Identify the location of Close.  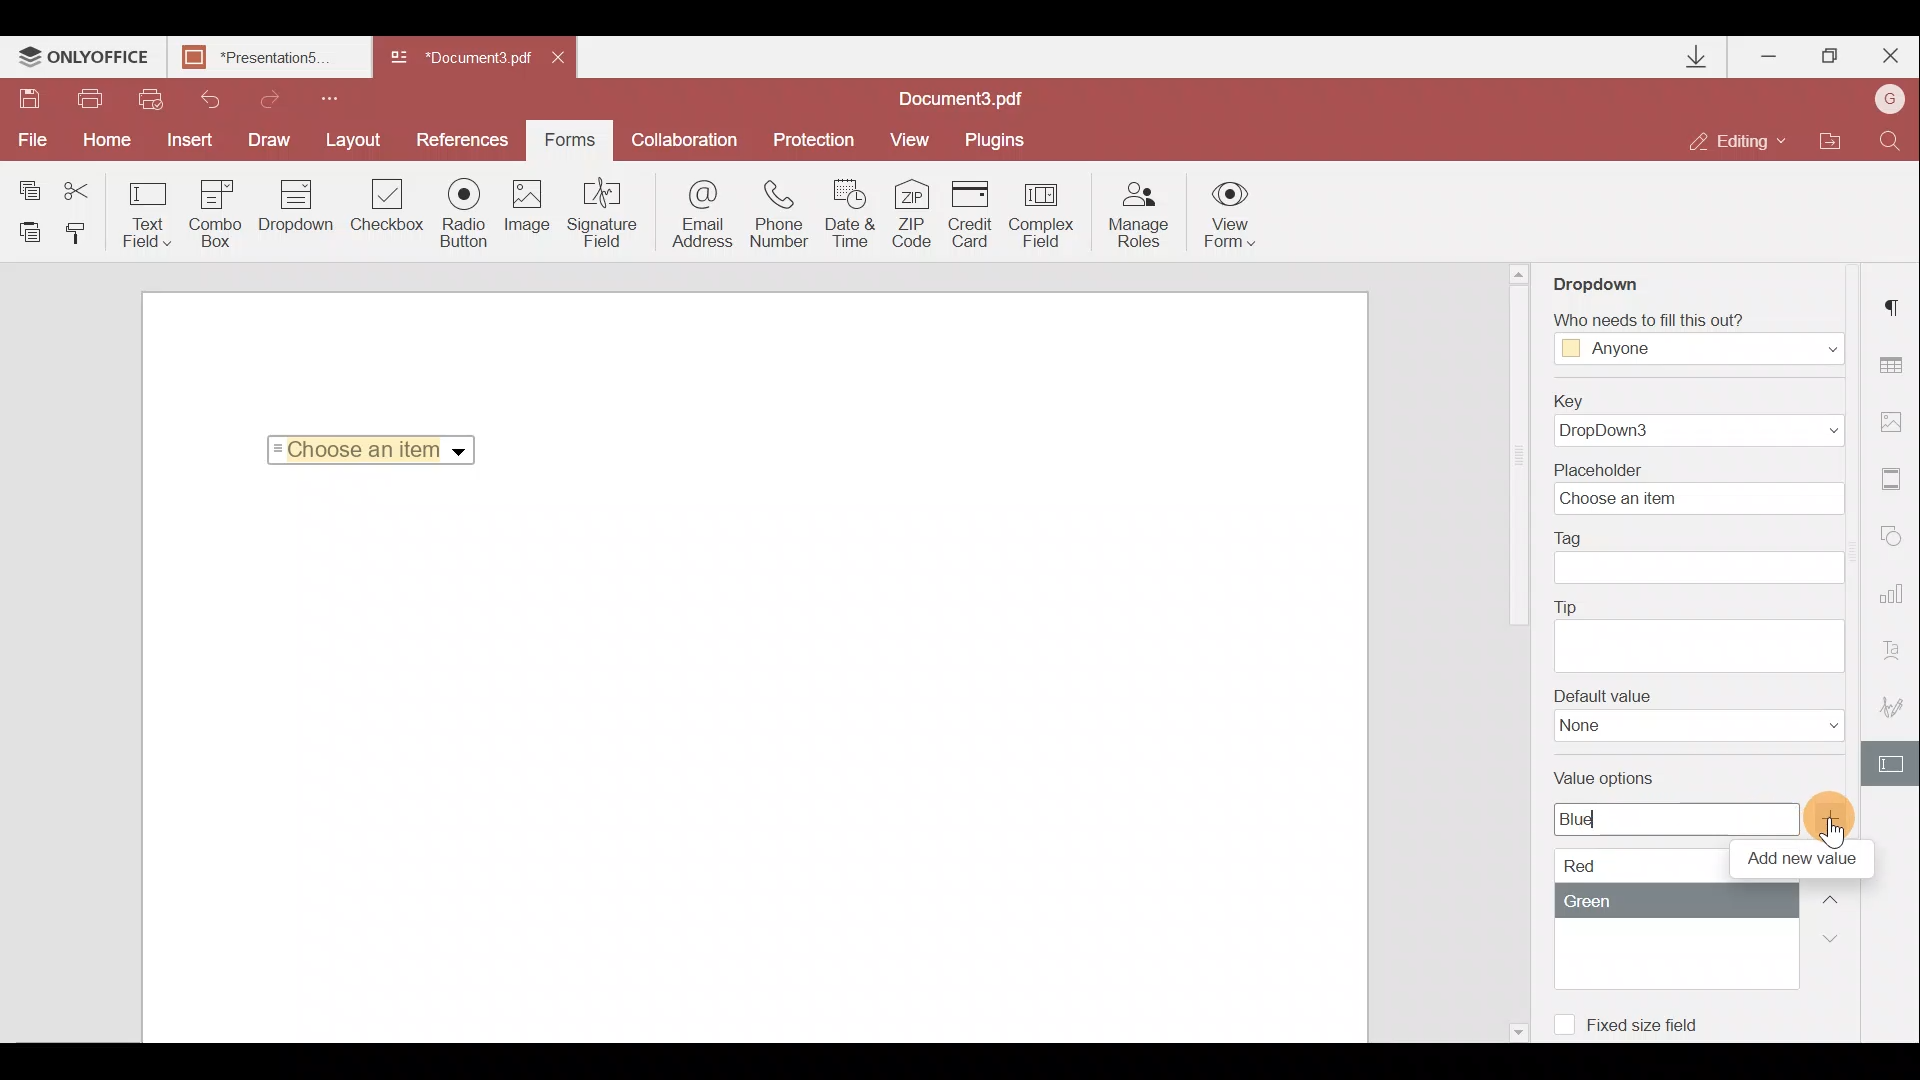
(569, 62).